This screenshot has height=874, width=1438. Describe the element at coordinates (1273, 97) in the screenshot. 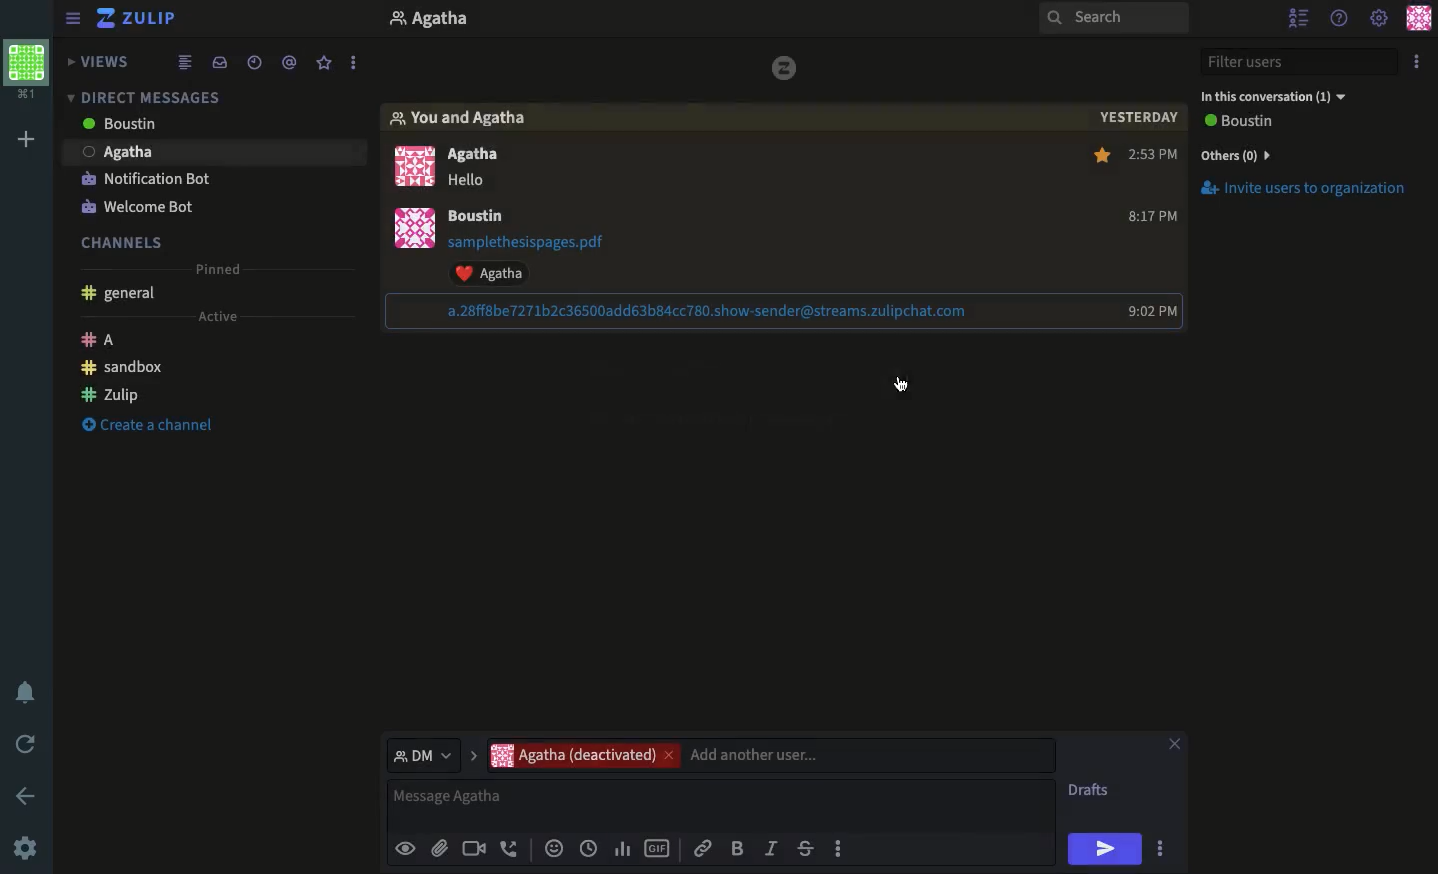

I see `In this conversation` at that location.